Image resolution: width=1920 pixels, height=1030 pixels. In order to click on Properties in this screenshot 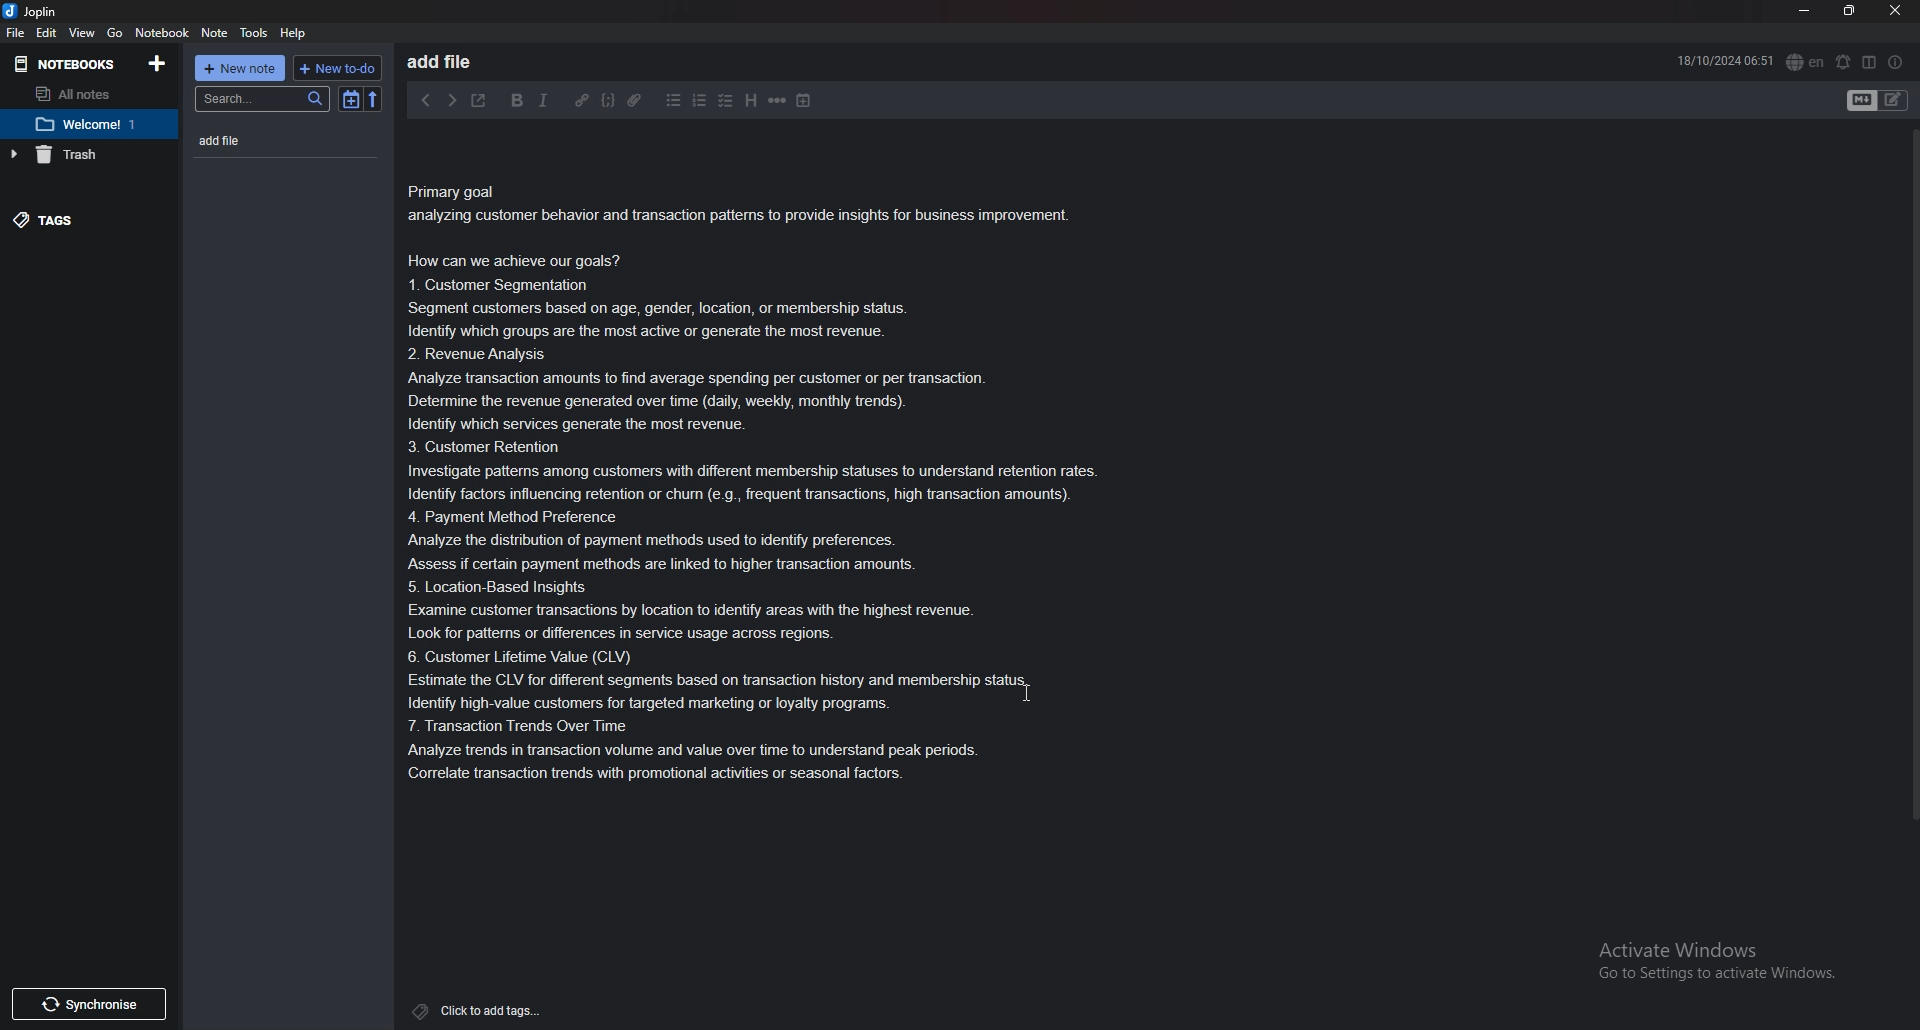, I will do `click(1894, 62)`.